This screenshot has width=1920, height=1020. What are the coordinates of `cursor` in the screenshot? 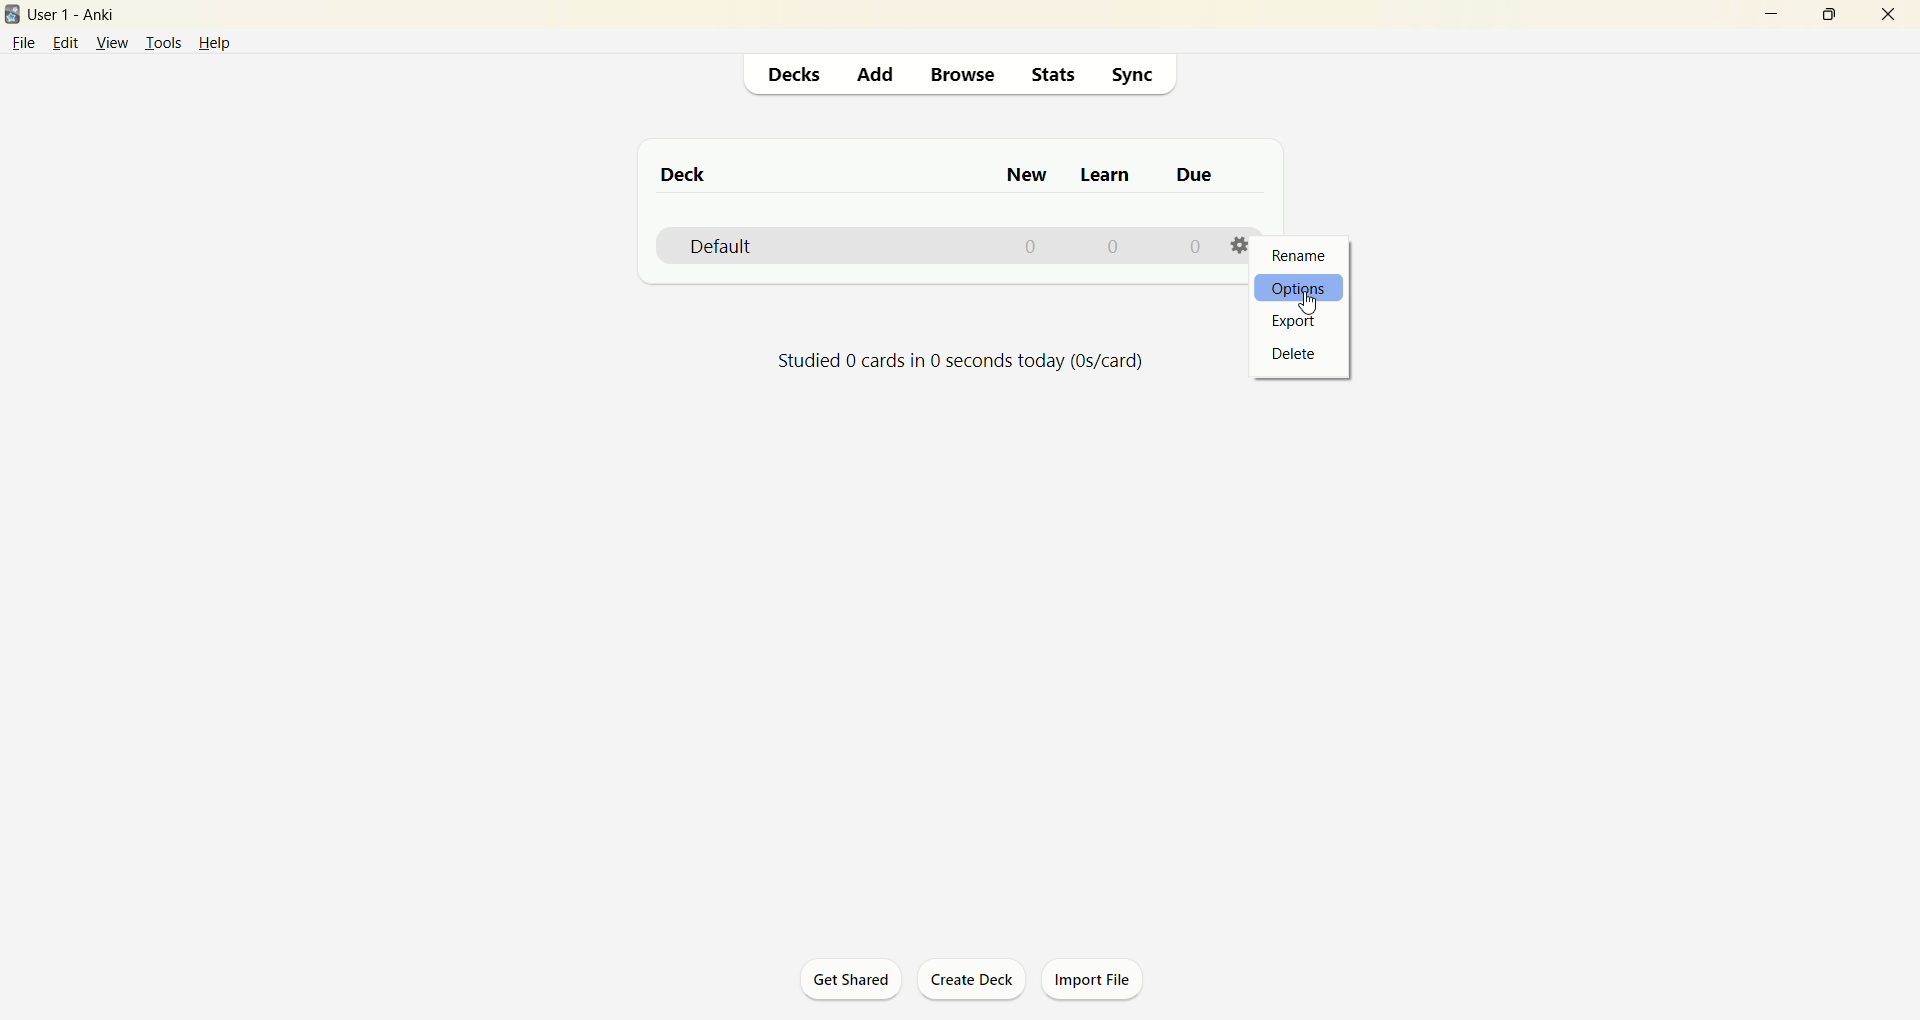 It's located at (1310, 302).